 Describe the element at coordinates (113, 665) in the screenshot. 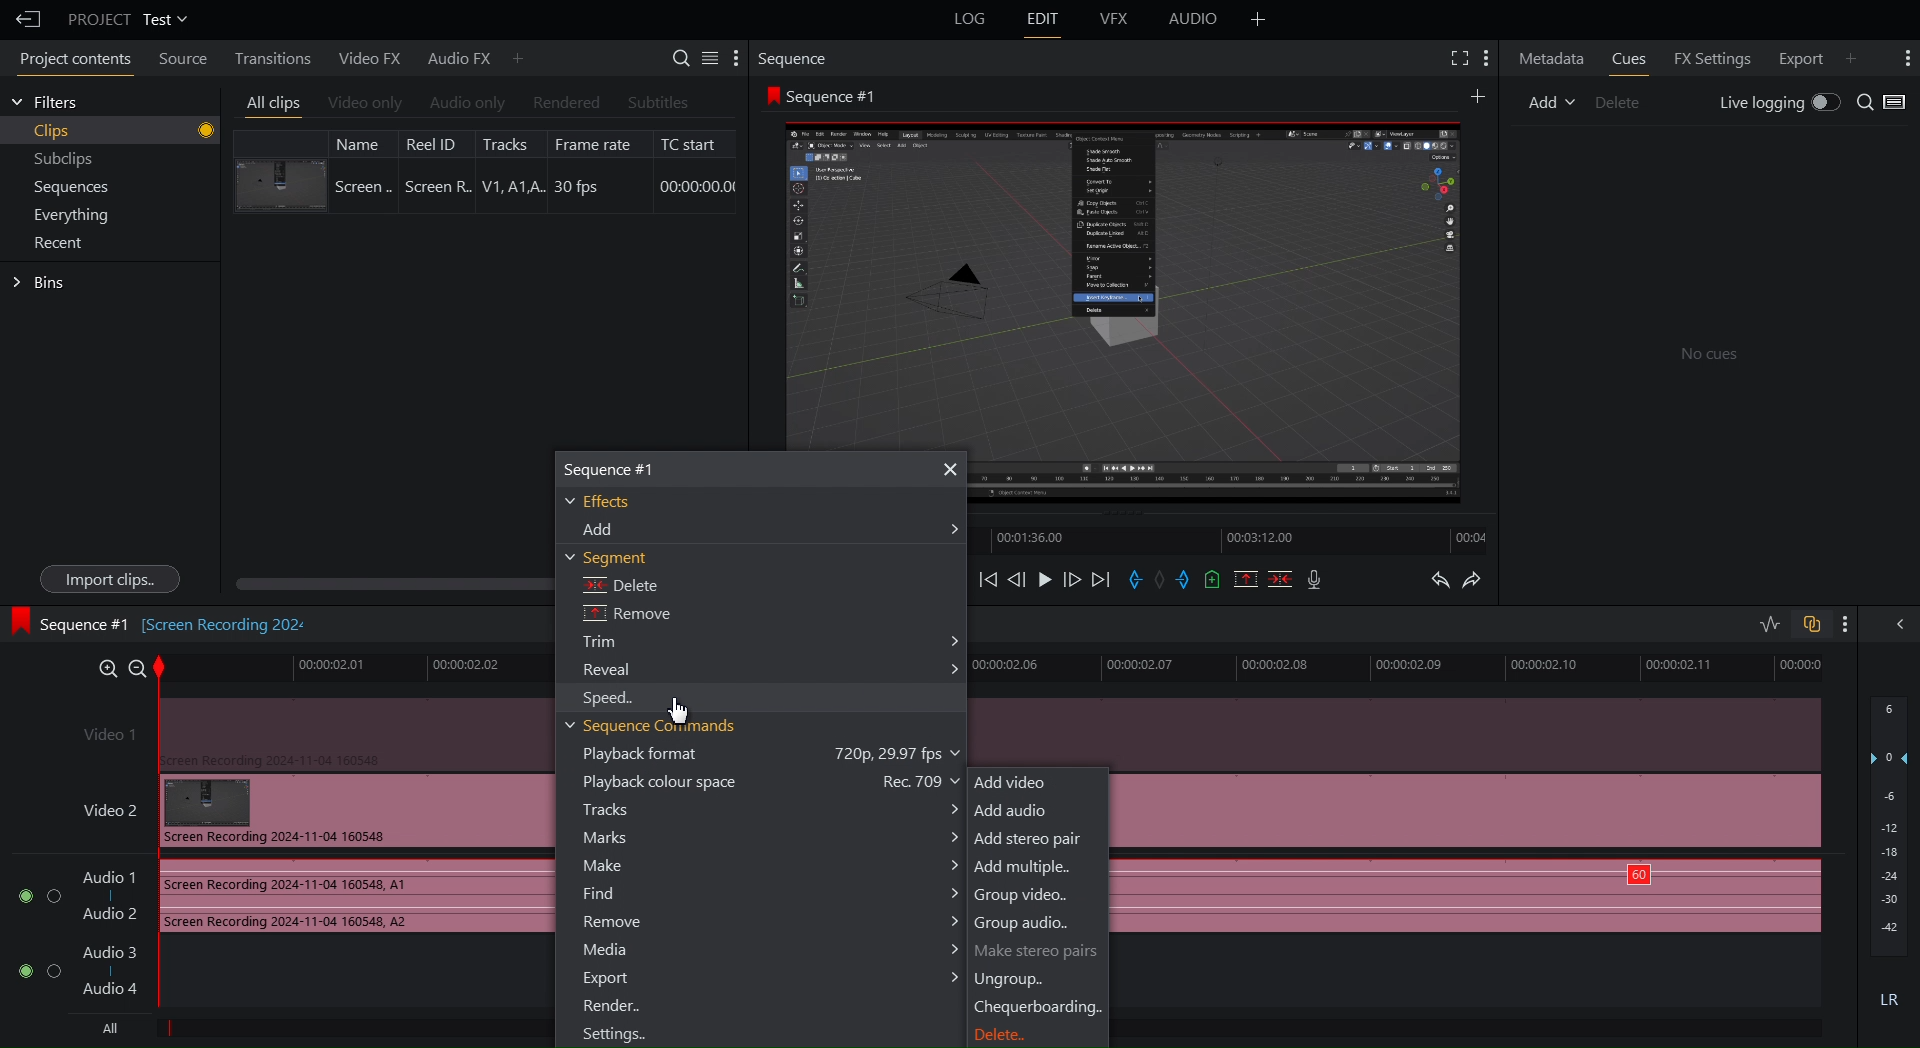

I see `Zoom` at that location.